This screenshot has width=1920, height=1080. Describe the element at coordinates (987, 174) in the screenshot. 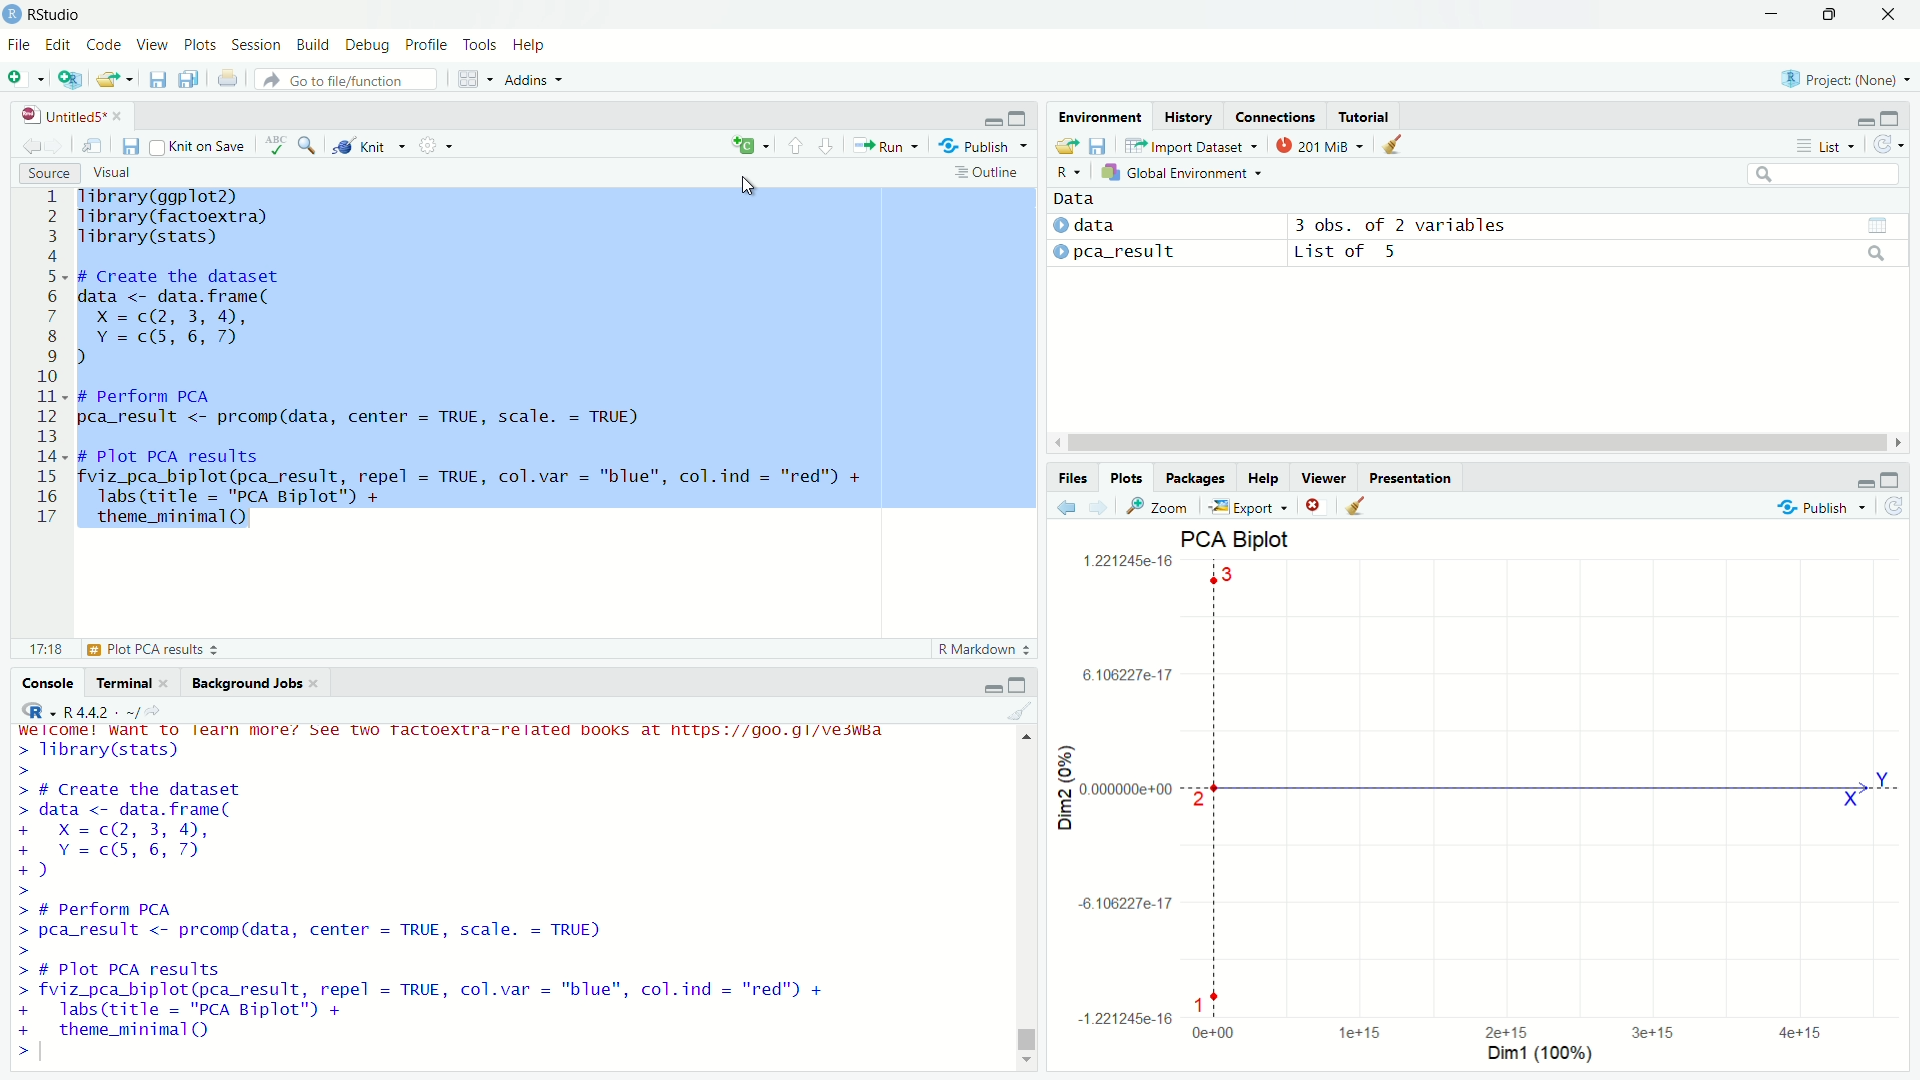

I see `outline` at that location.